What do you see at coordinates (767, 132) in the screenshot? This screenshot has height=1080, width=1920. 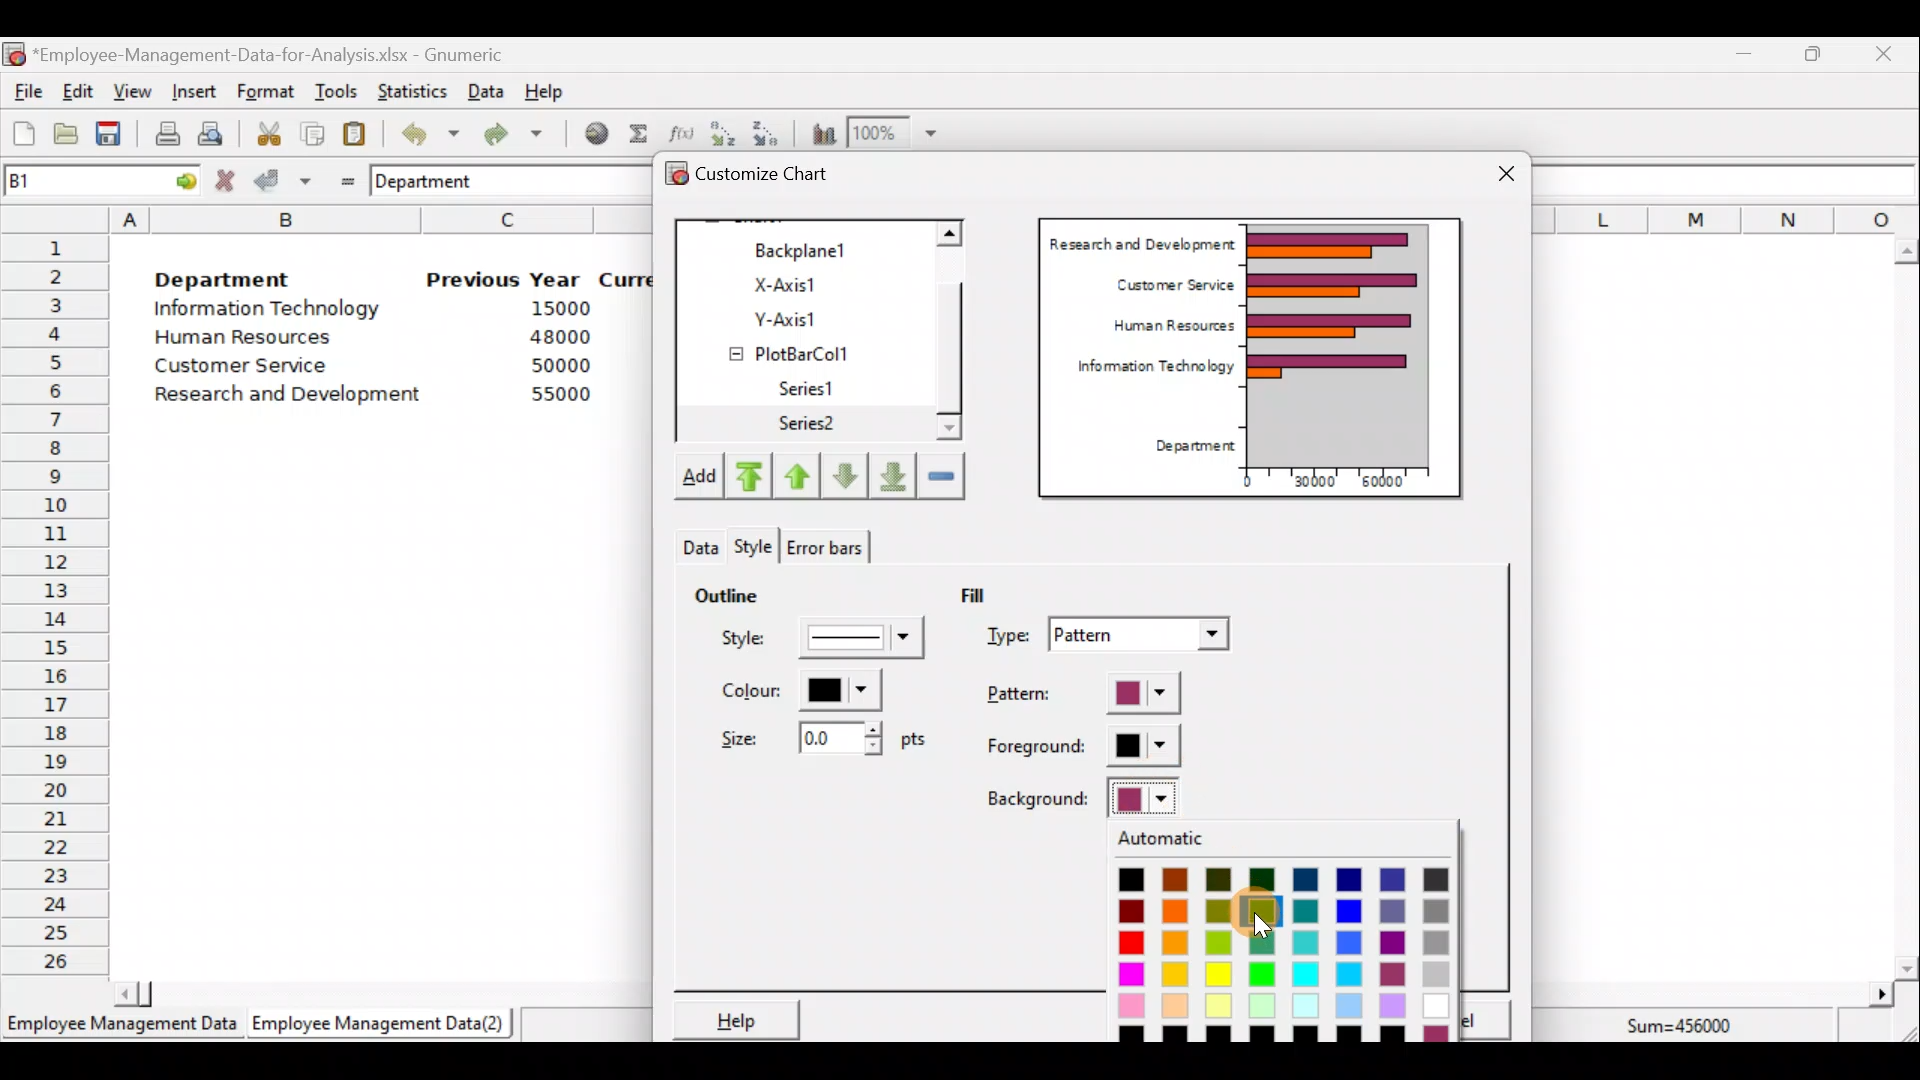 I see `Sort in descending order` at bounding box center [767, 132].